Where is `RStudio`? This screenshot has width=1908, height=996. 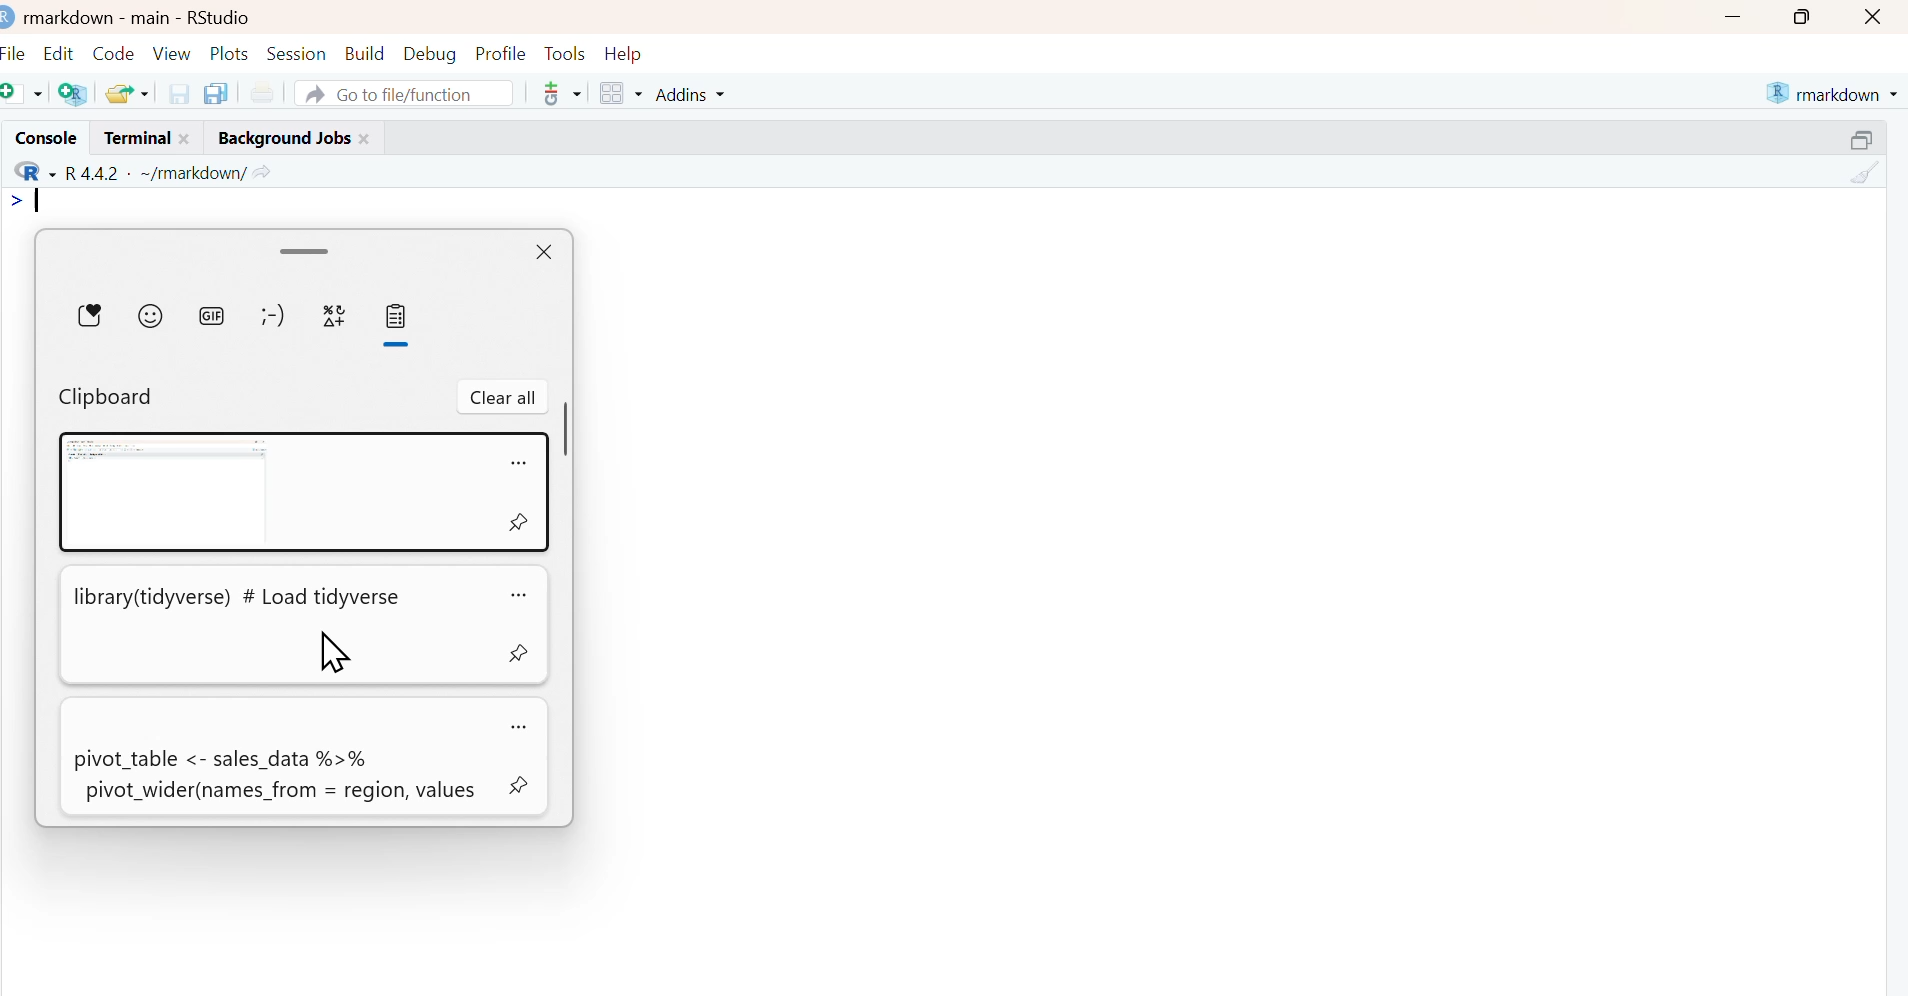 RStudio is located at coordinates (220, 15).